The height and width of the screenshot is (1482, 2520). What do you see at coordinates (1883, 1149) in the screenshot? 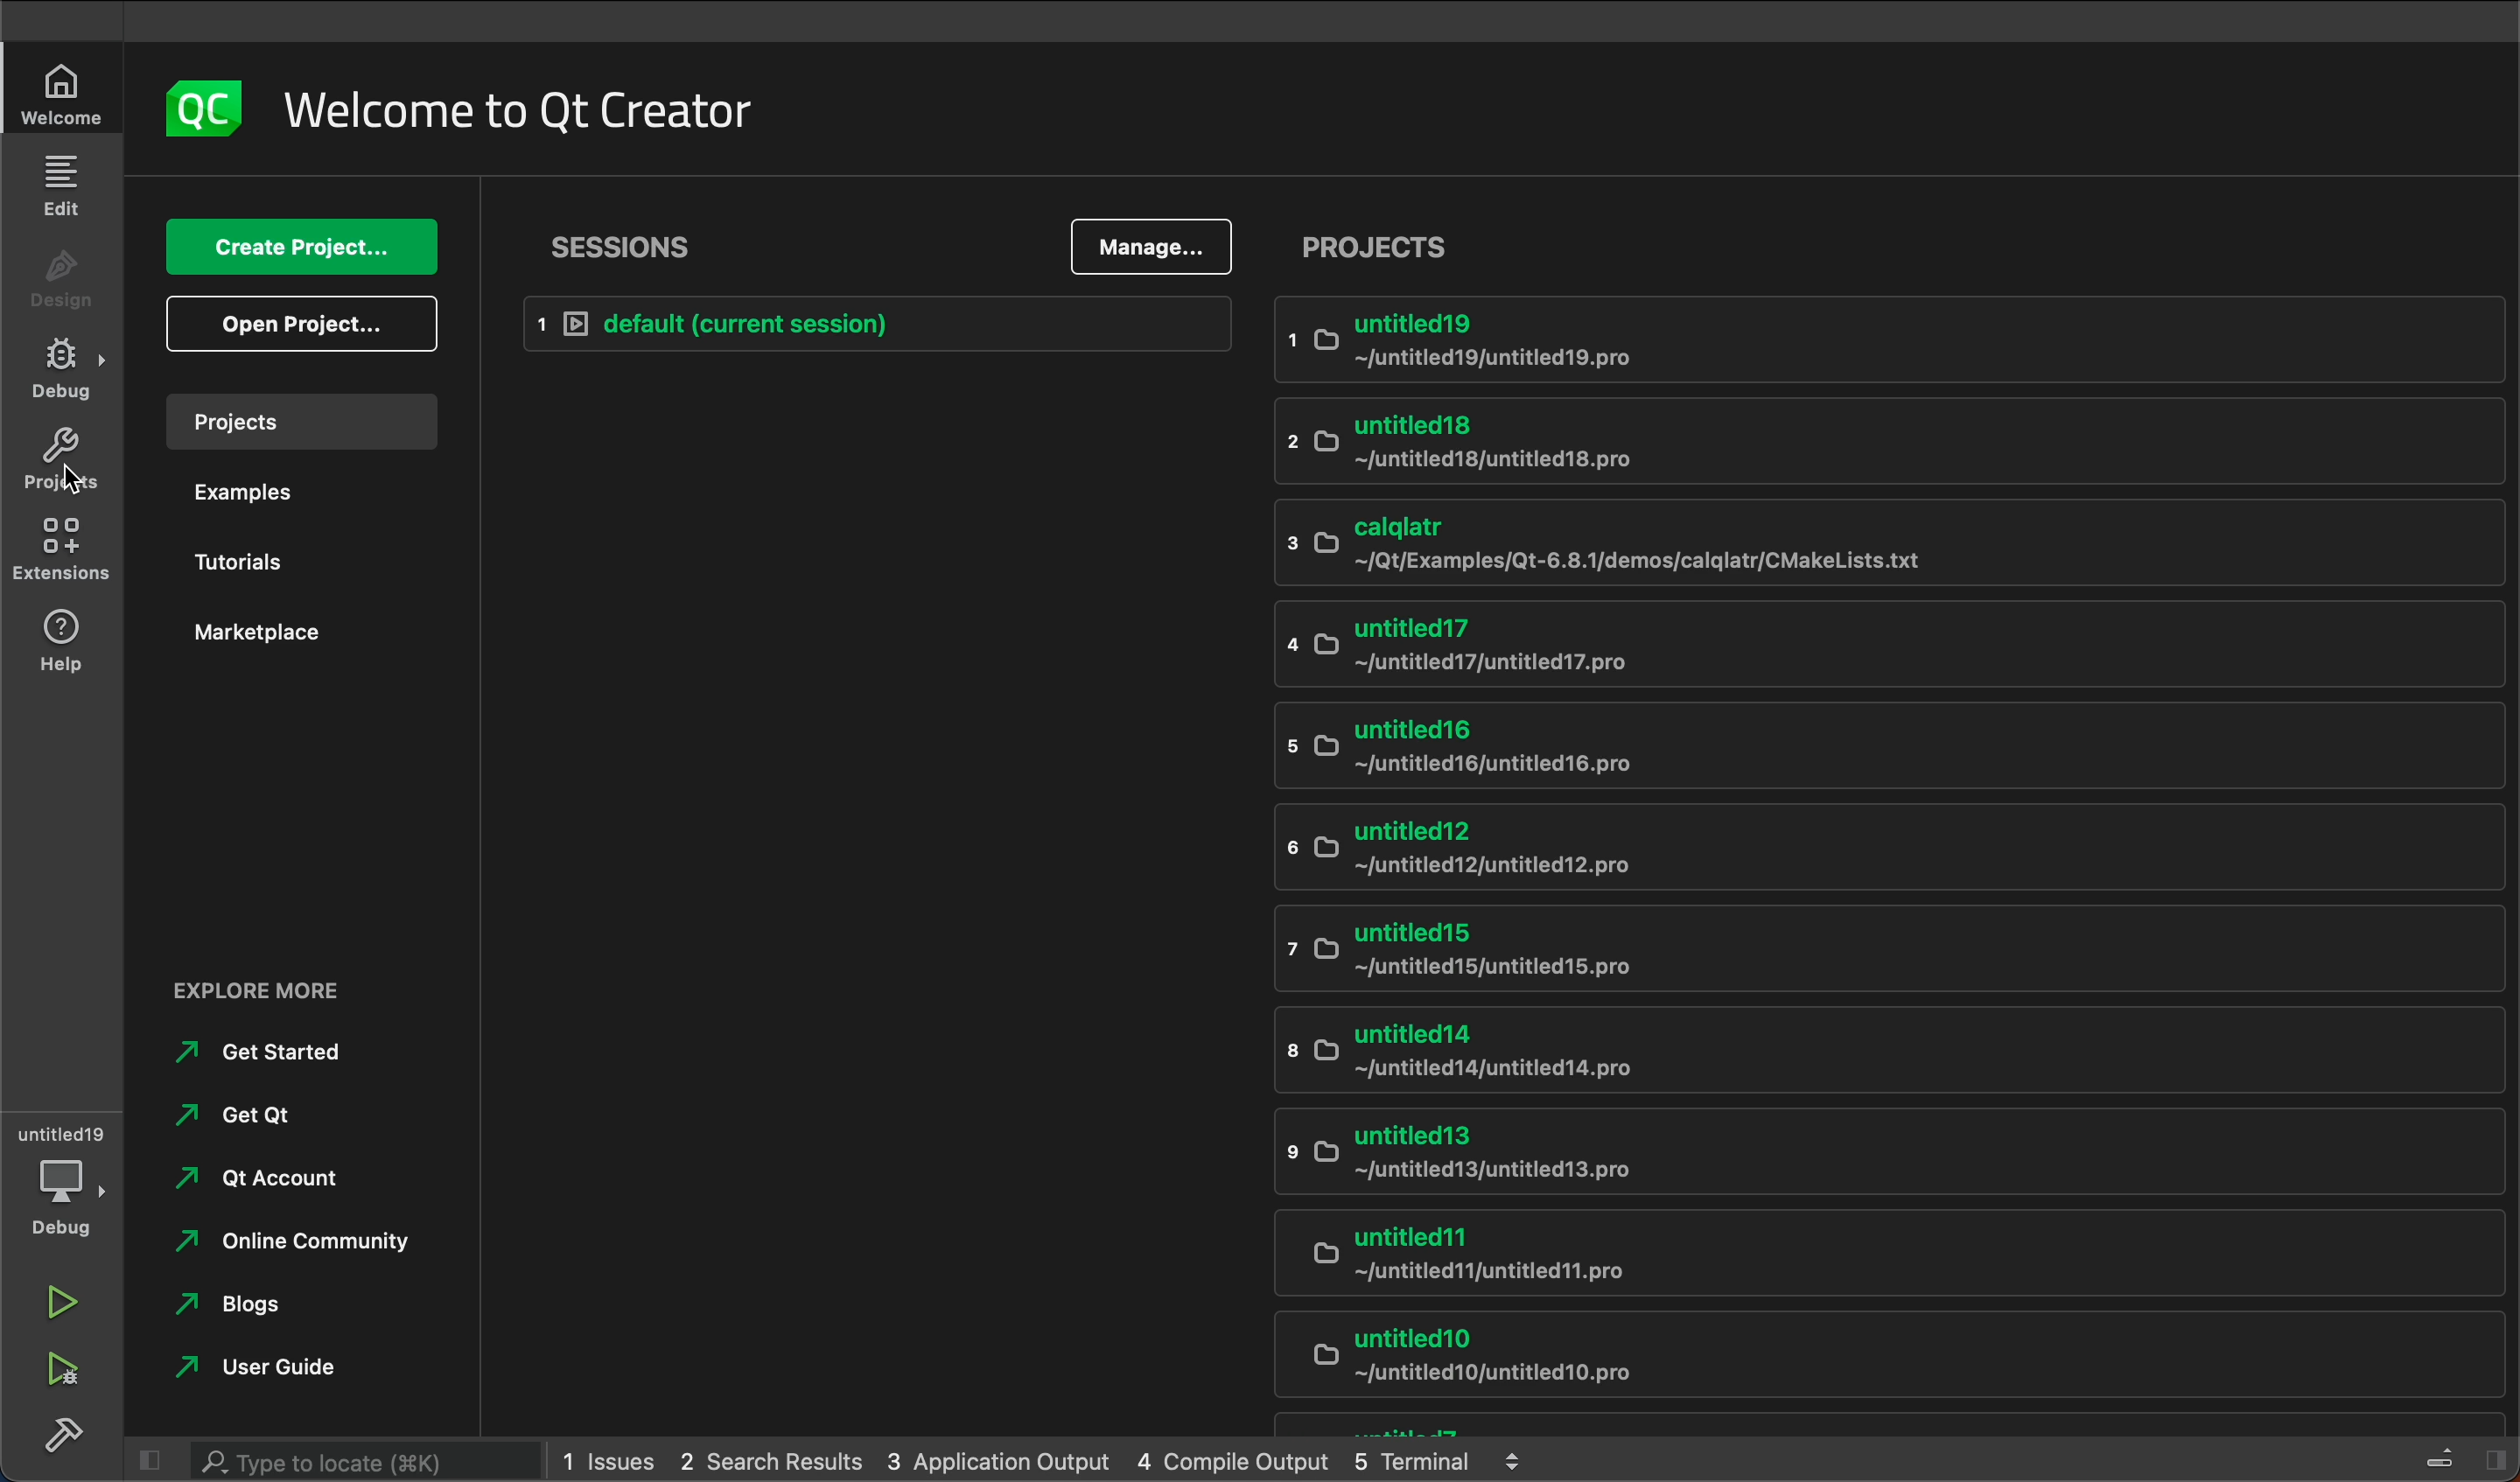
I see `untitled13` at bounding box center [1883, 1149].